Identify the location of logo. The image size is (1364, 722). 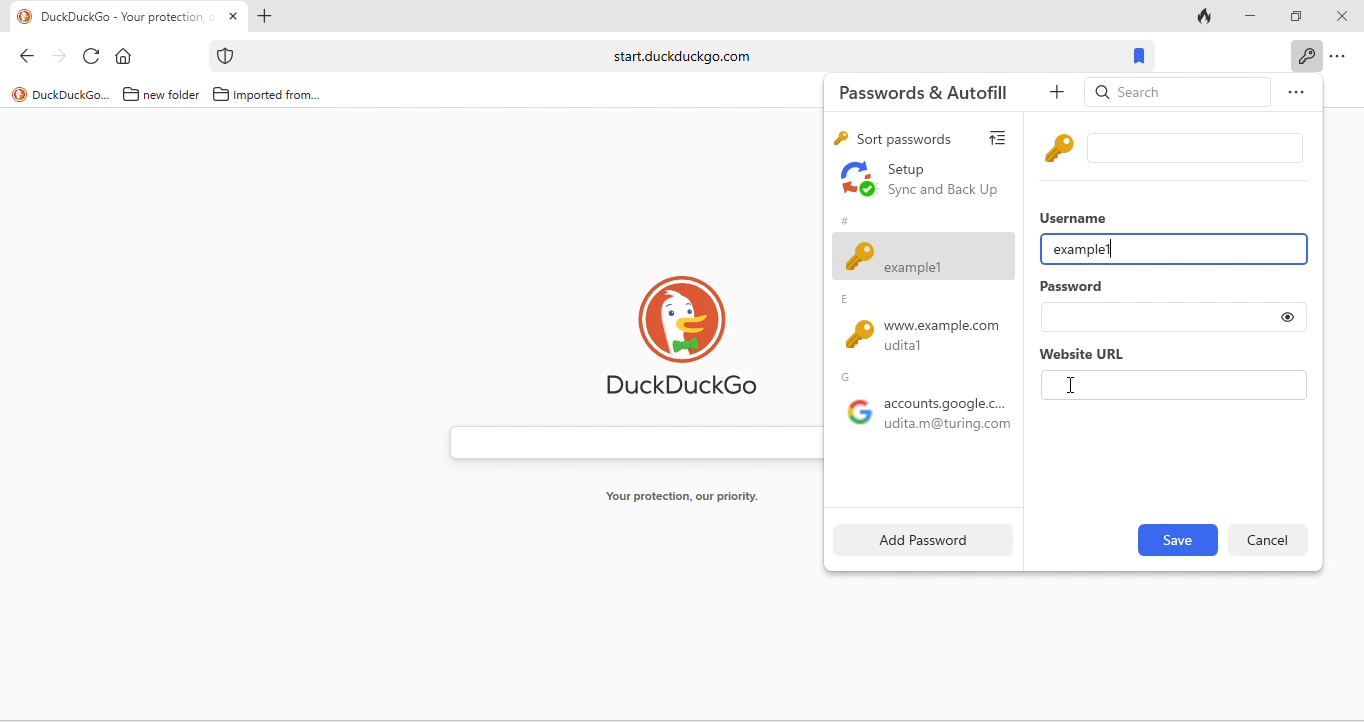
(25, 17).